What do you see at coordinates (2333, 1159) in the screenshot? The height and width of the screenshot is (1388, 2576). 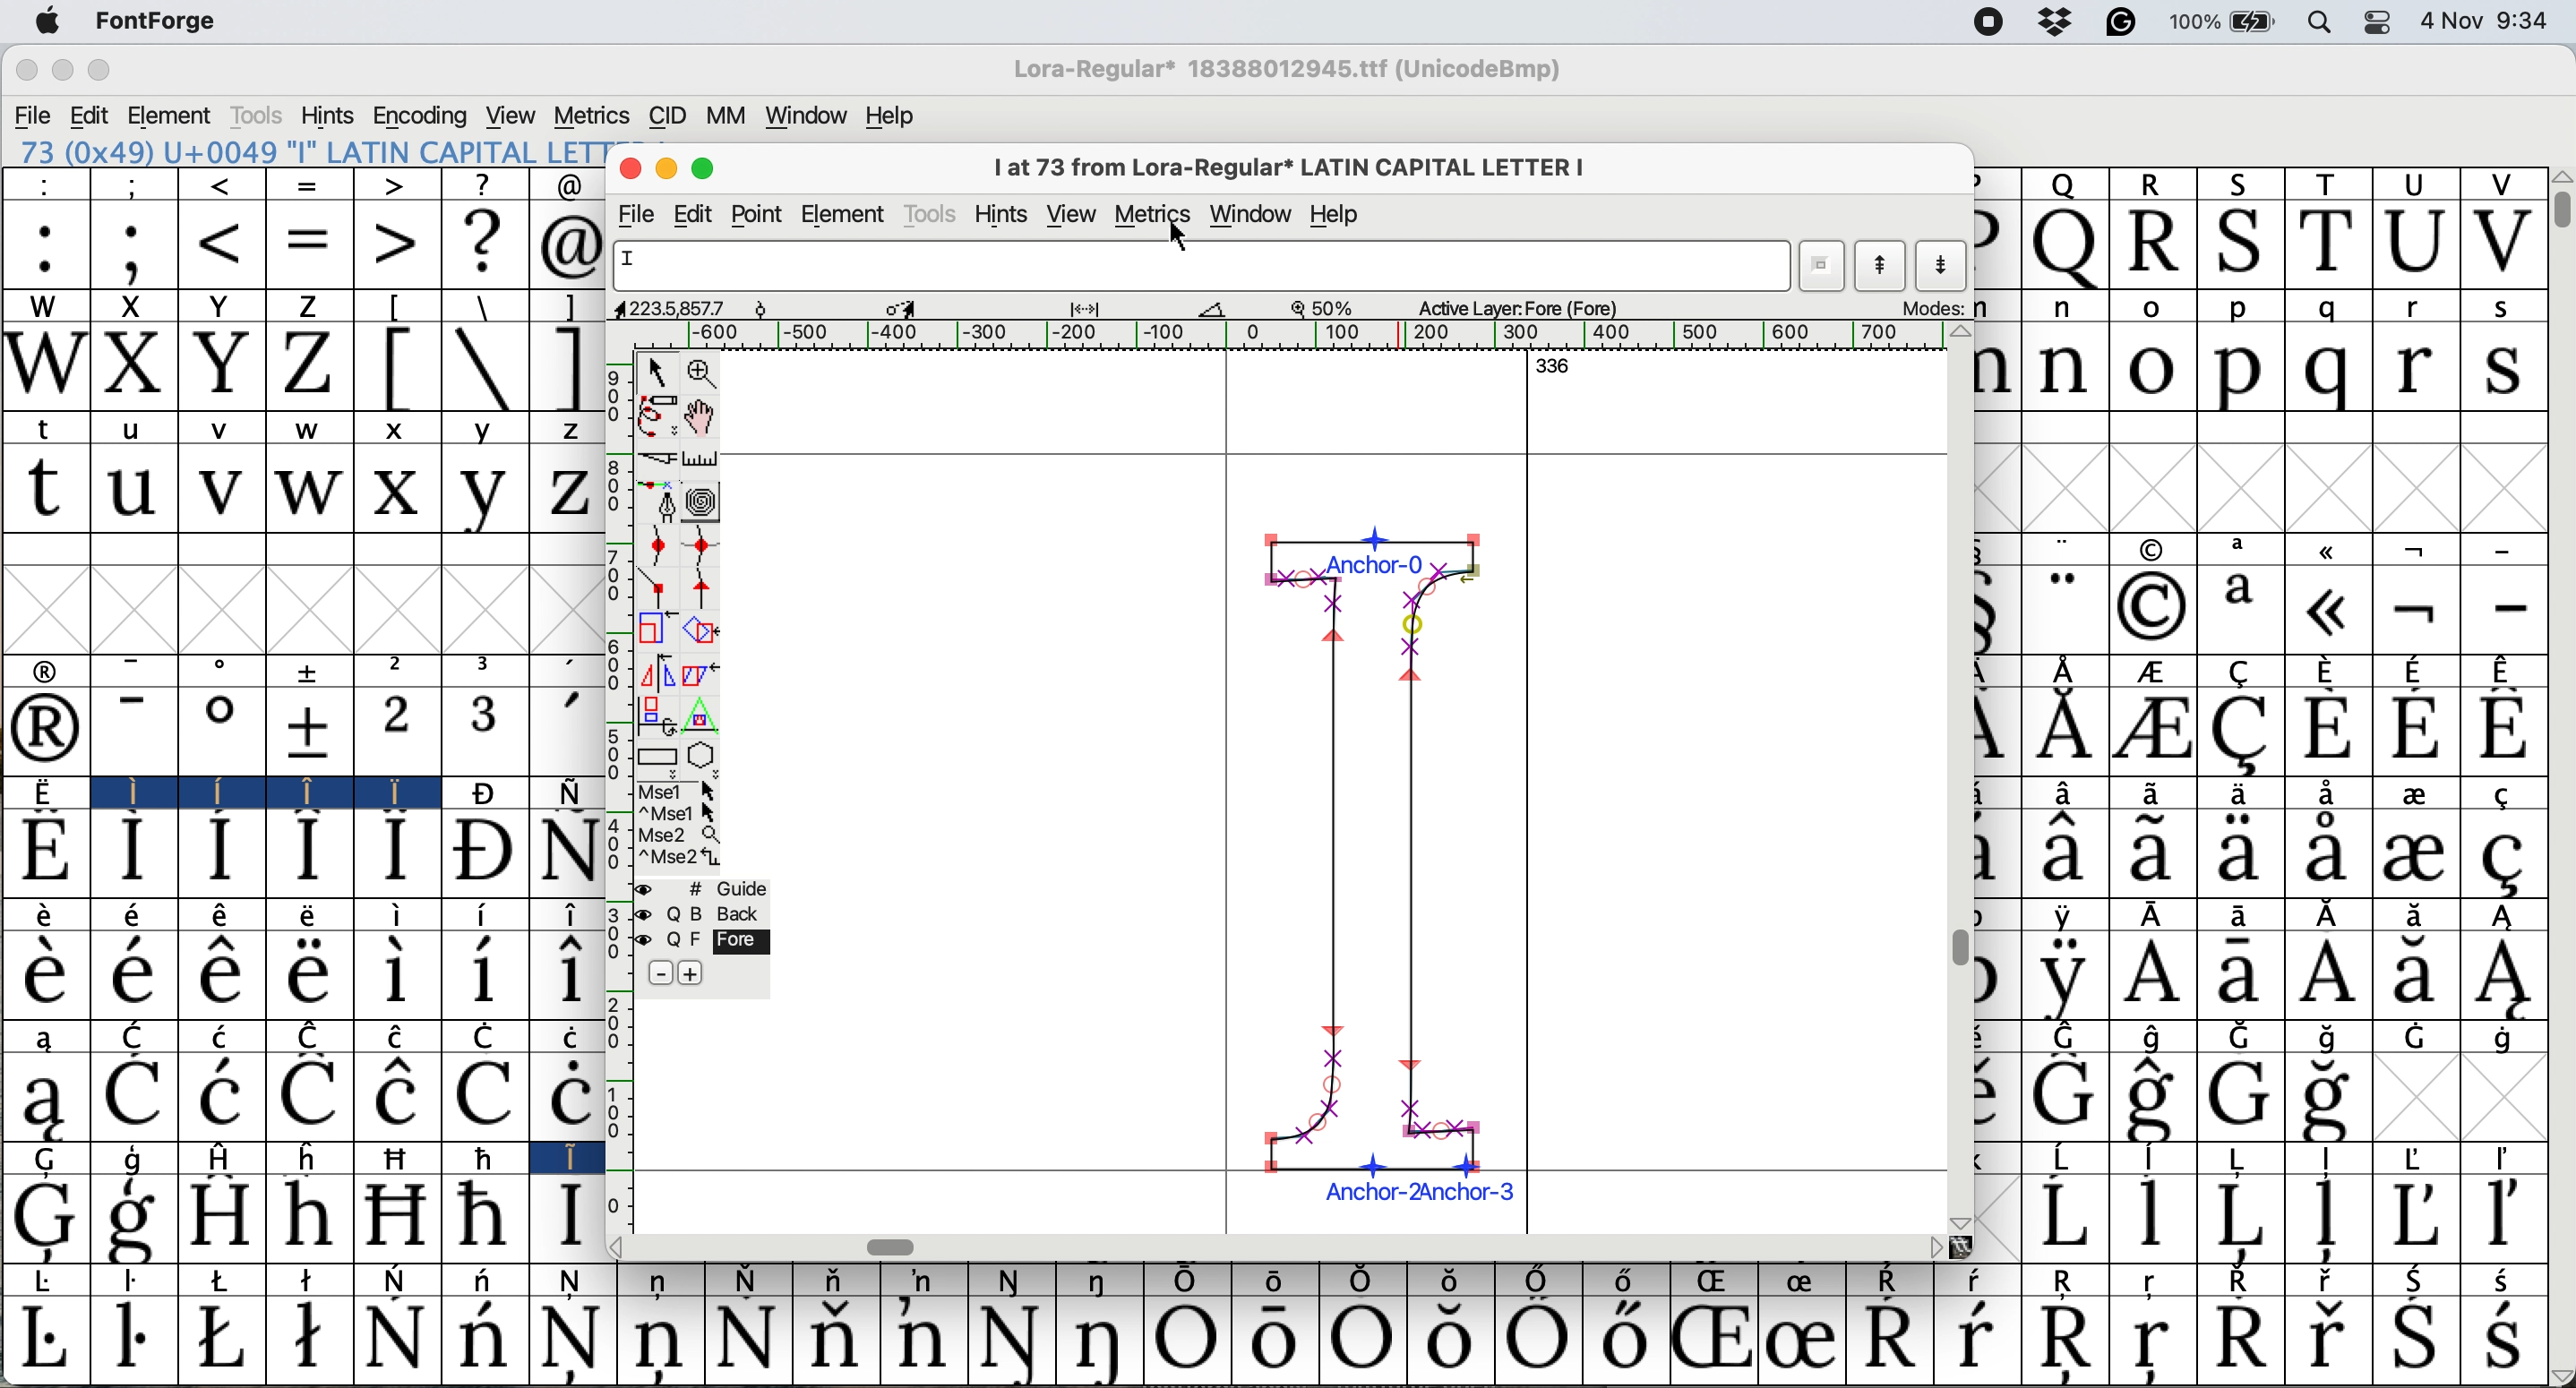 I see `Symbol` at bounding box center [2333, 1159].